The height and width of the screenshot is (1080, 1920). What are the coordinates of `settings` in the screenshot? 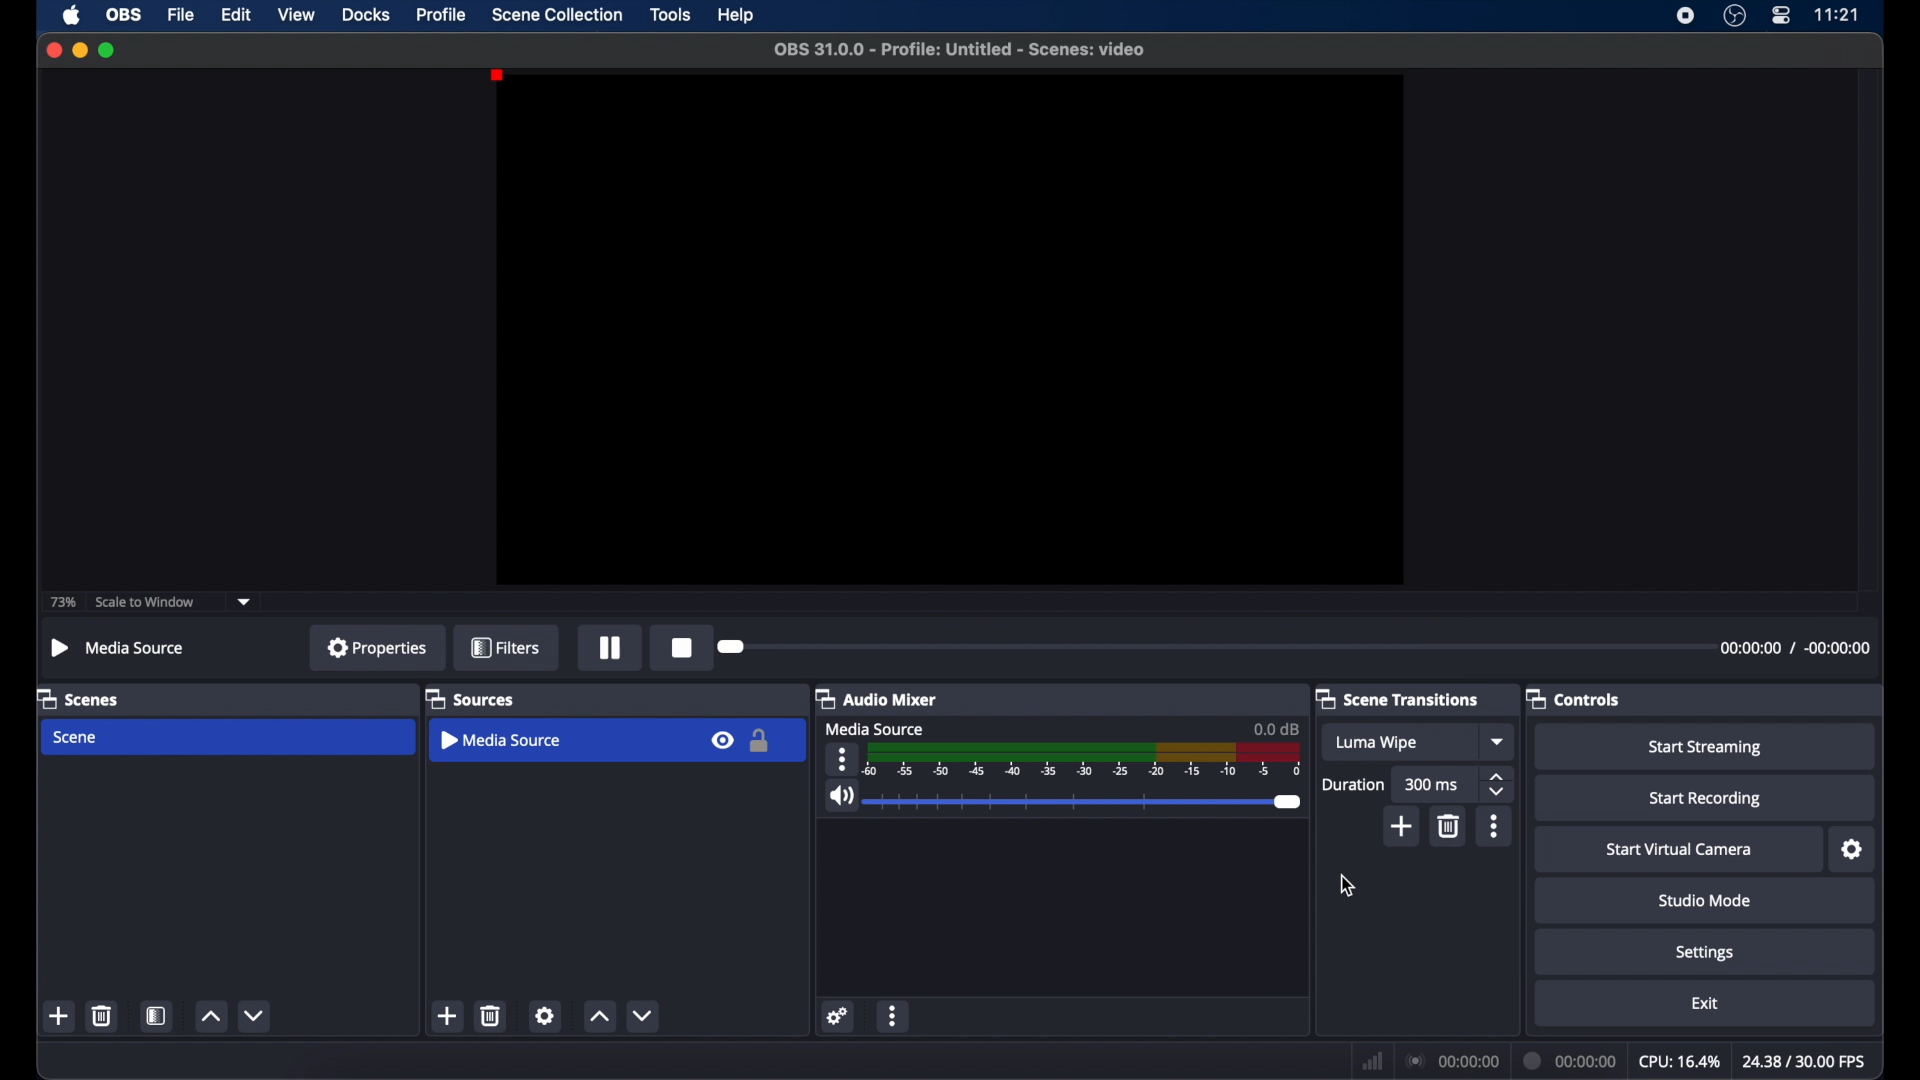 It's located at (1854, 850).